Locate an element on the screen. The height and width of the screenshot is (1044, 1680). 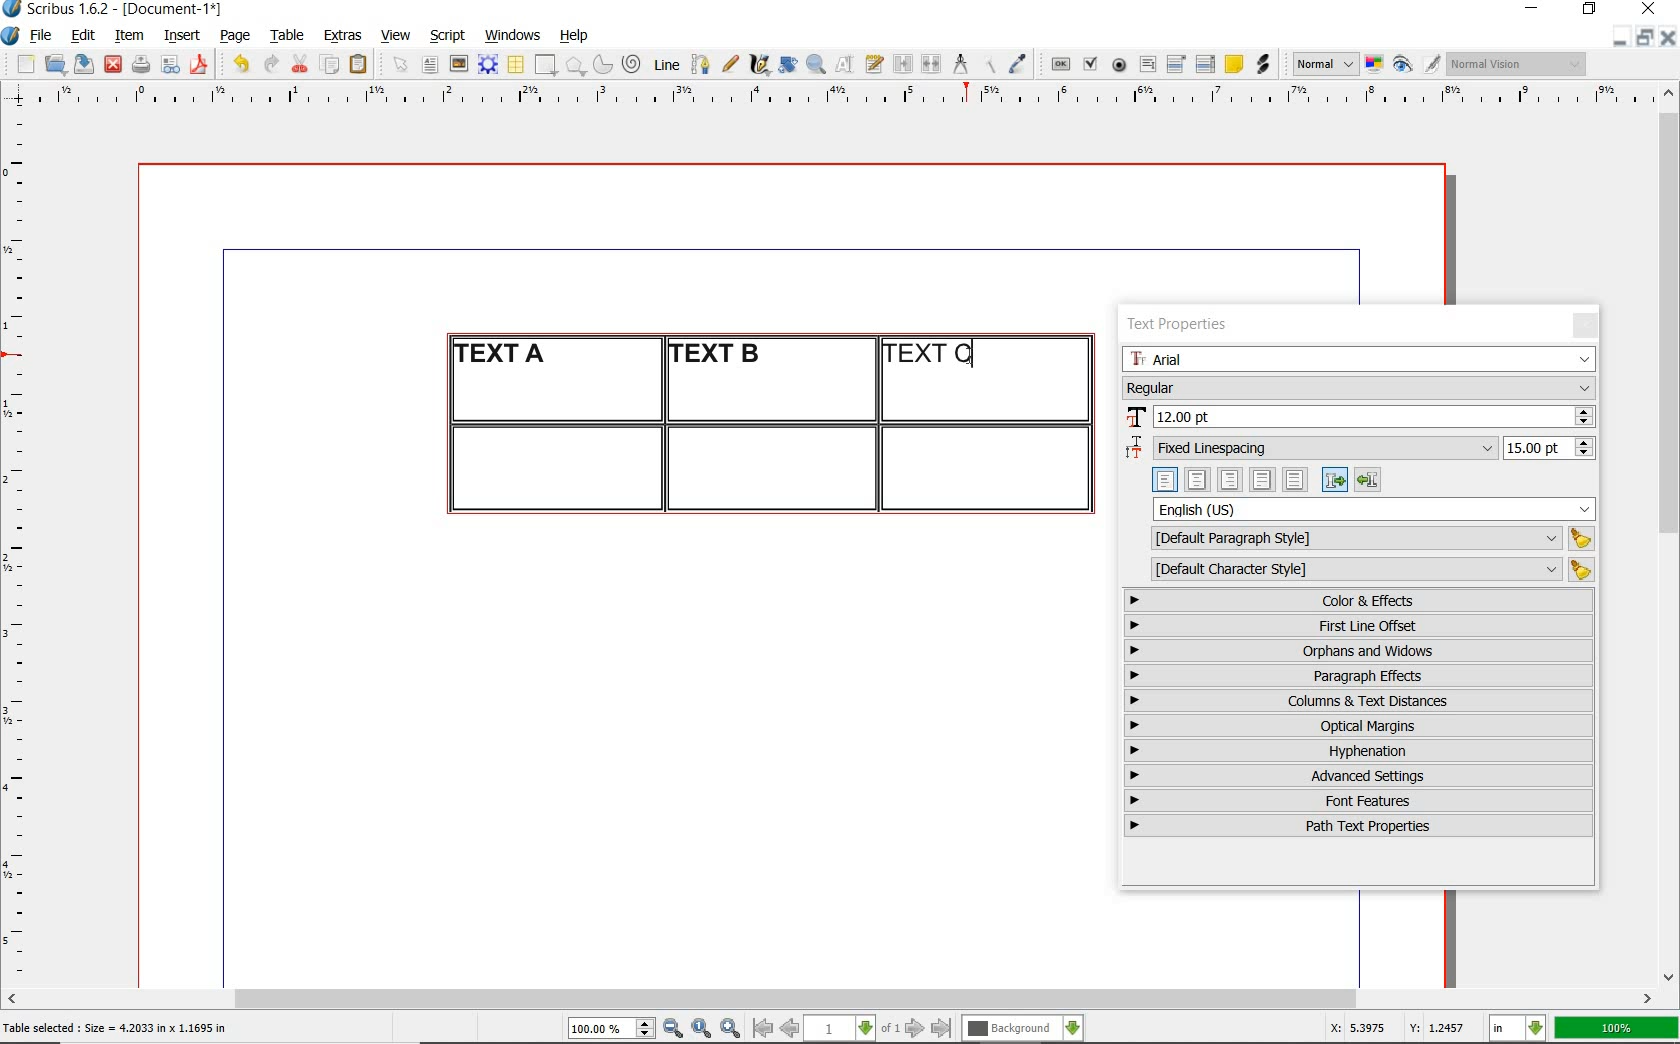
Bezier curve is located at coordinates (699, 64).